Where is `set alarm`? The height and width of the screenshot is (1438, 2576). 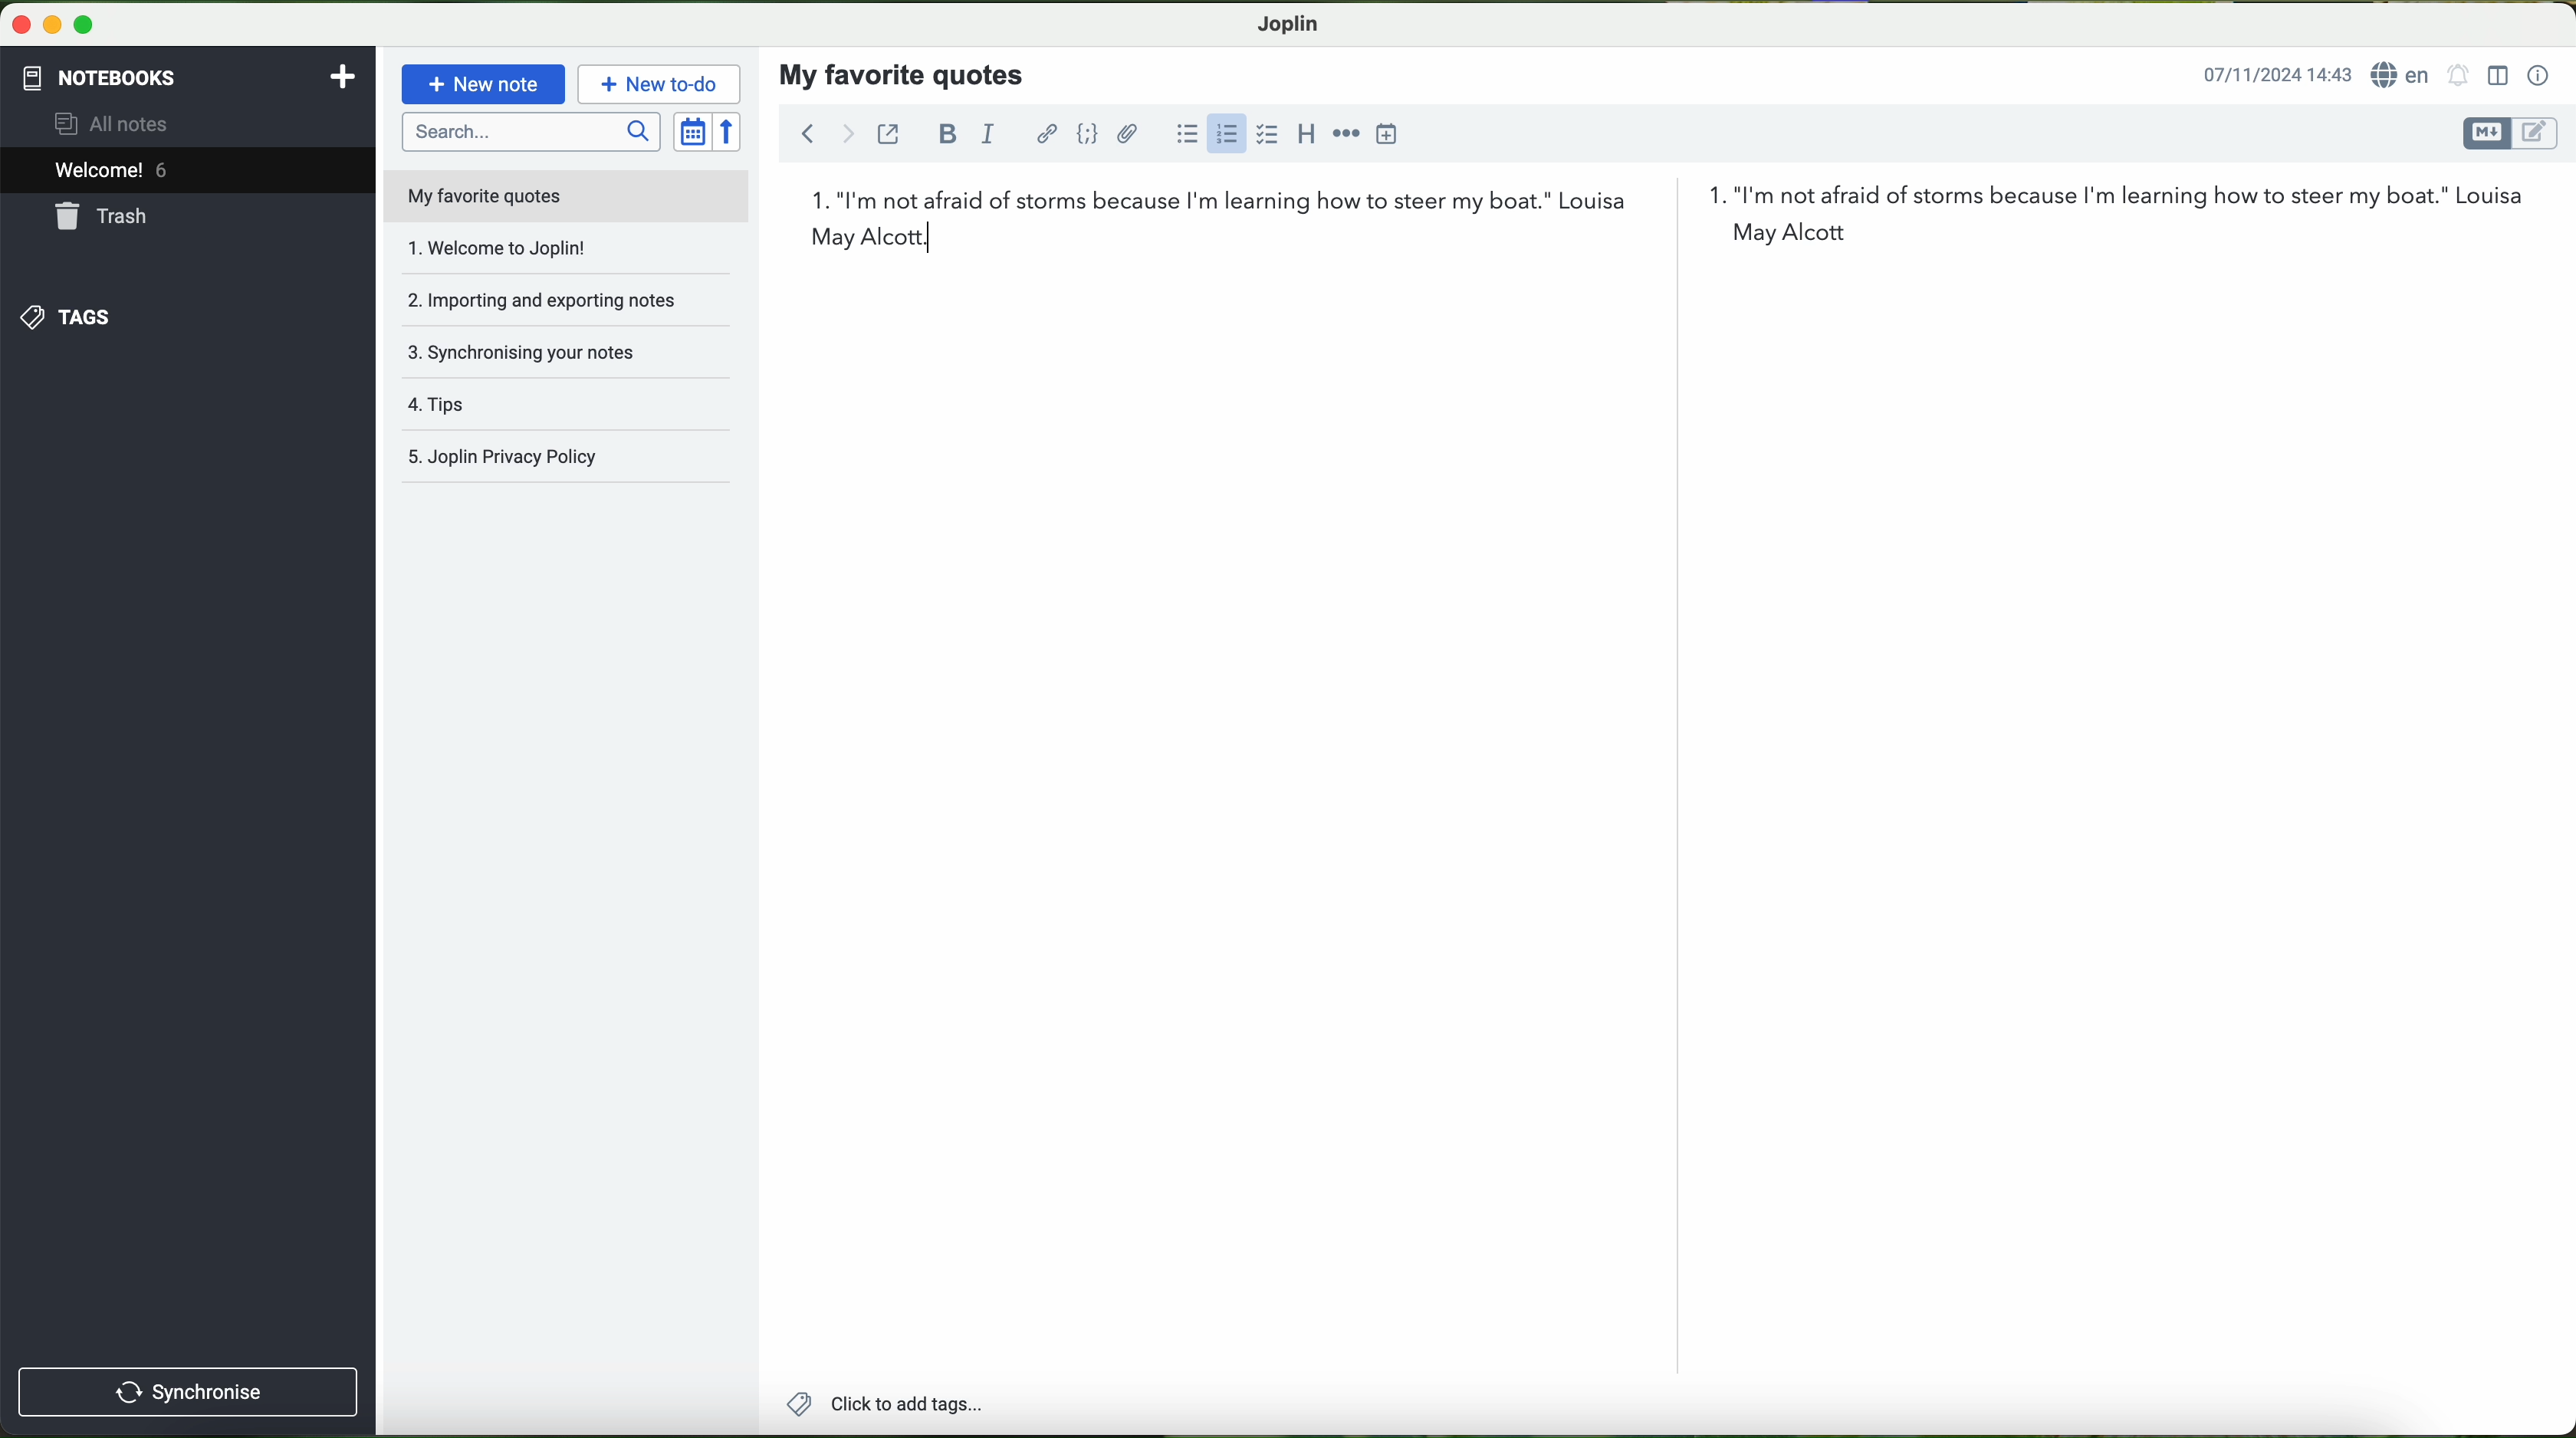 set alarm is located at coordinates (2458, 79).